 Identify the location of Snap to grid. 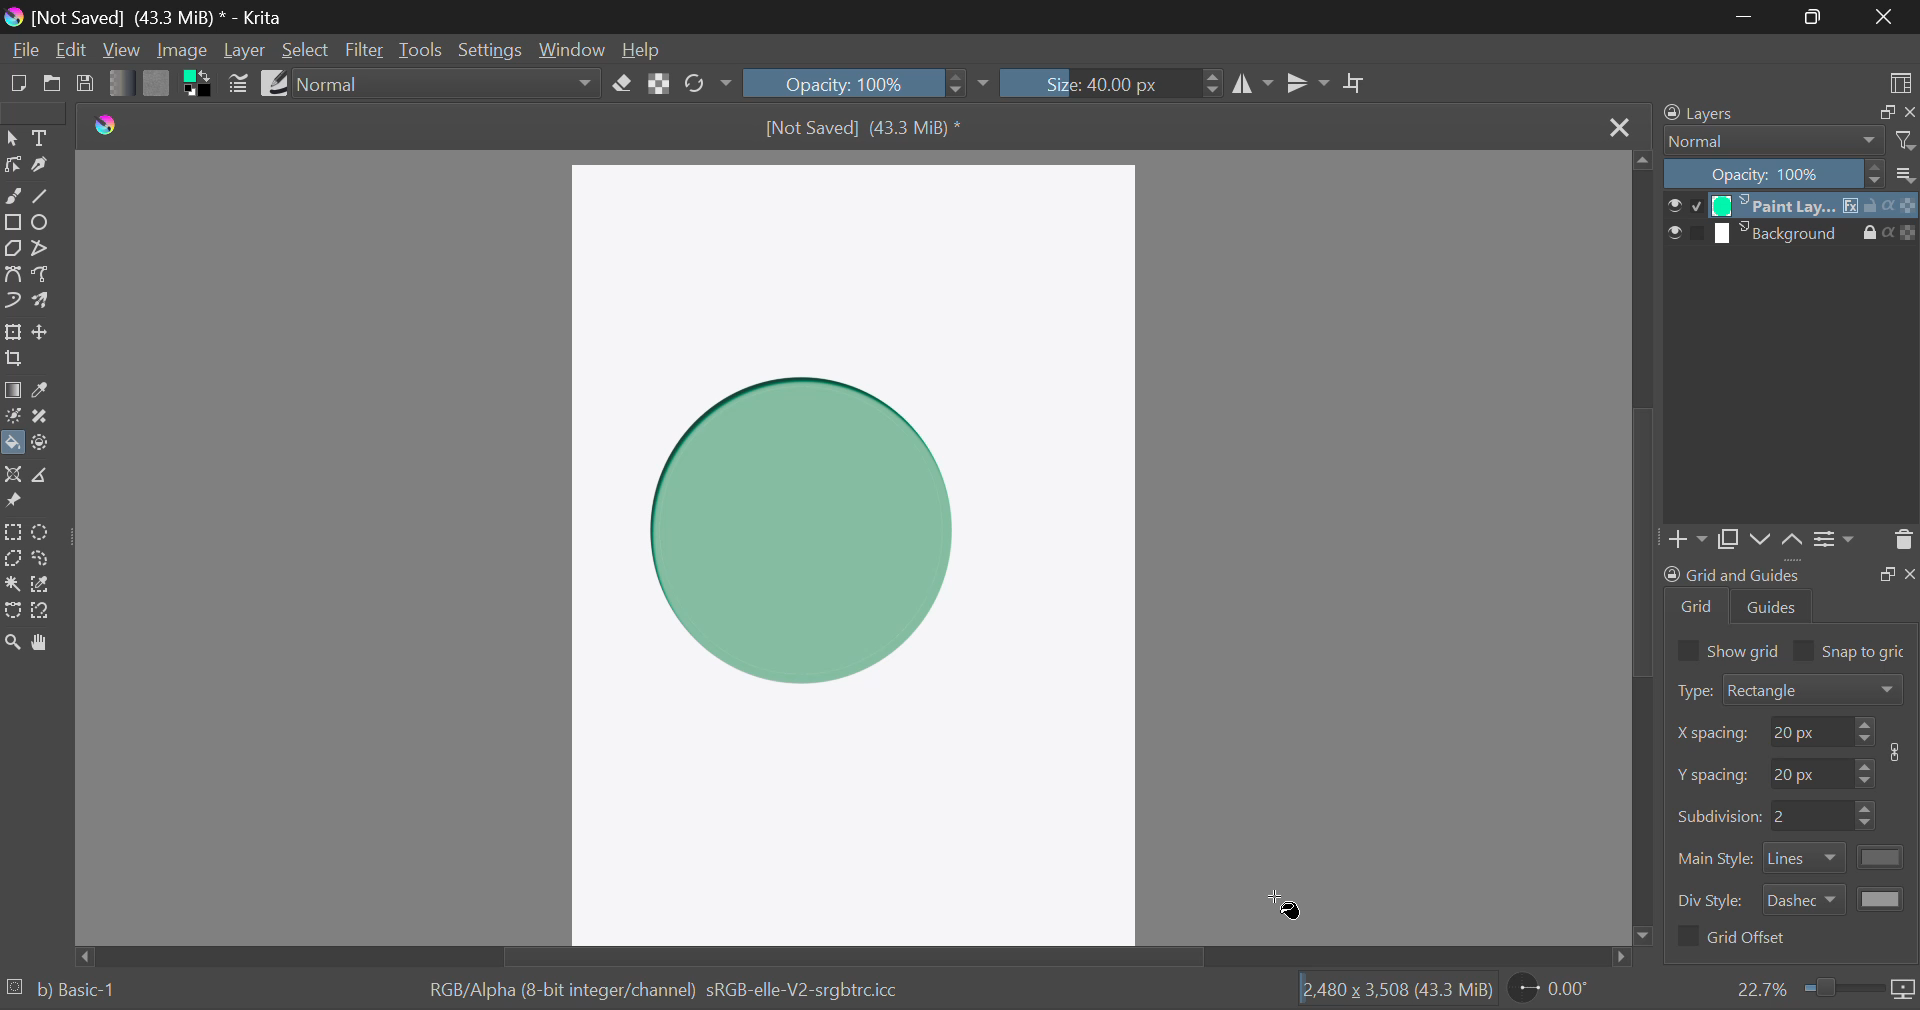
(1854, 649).